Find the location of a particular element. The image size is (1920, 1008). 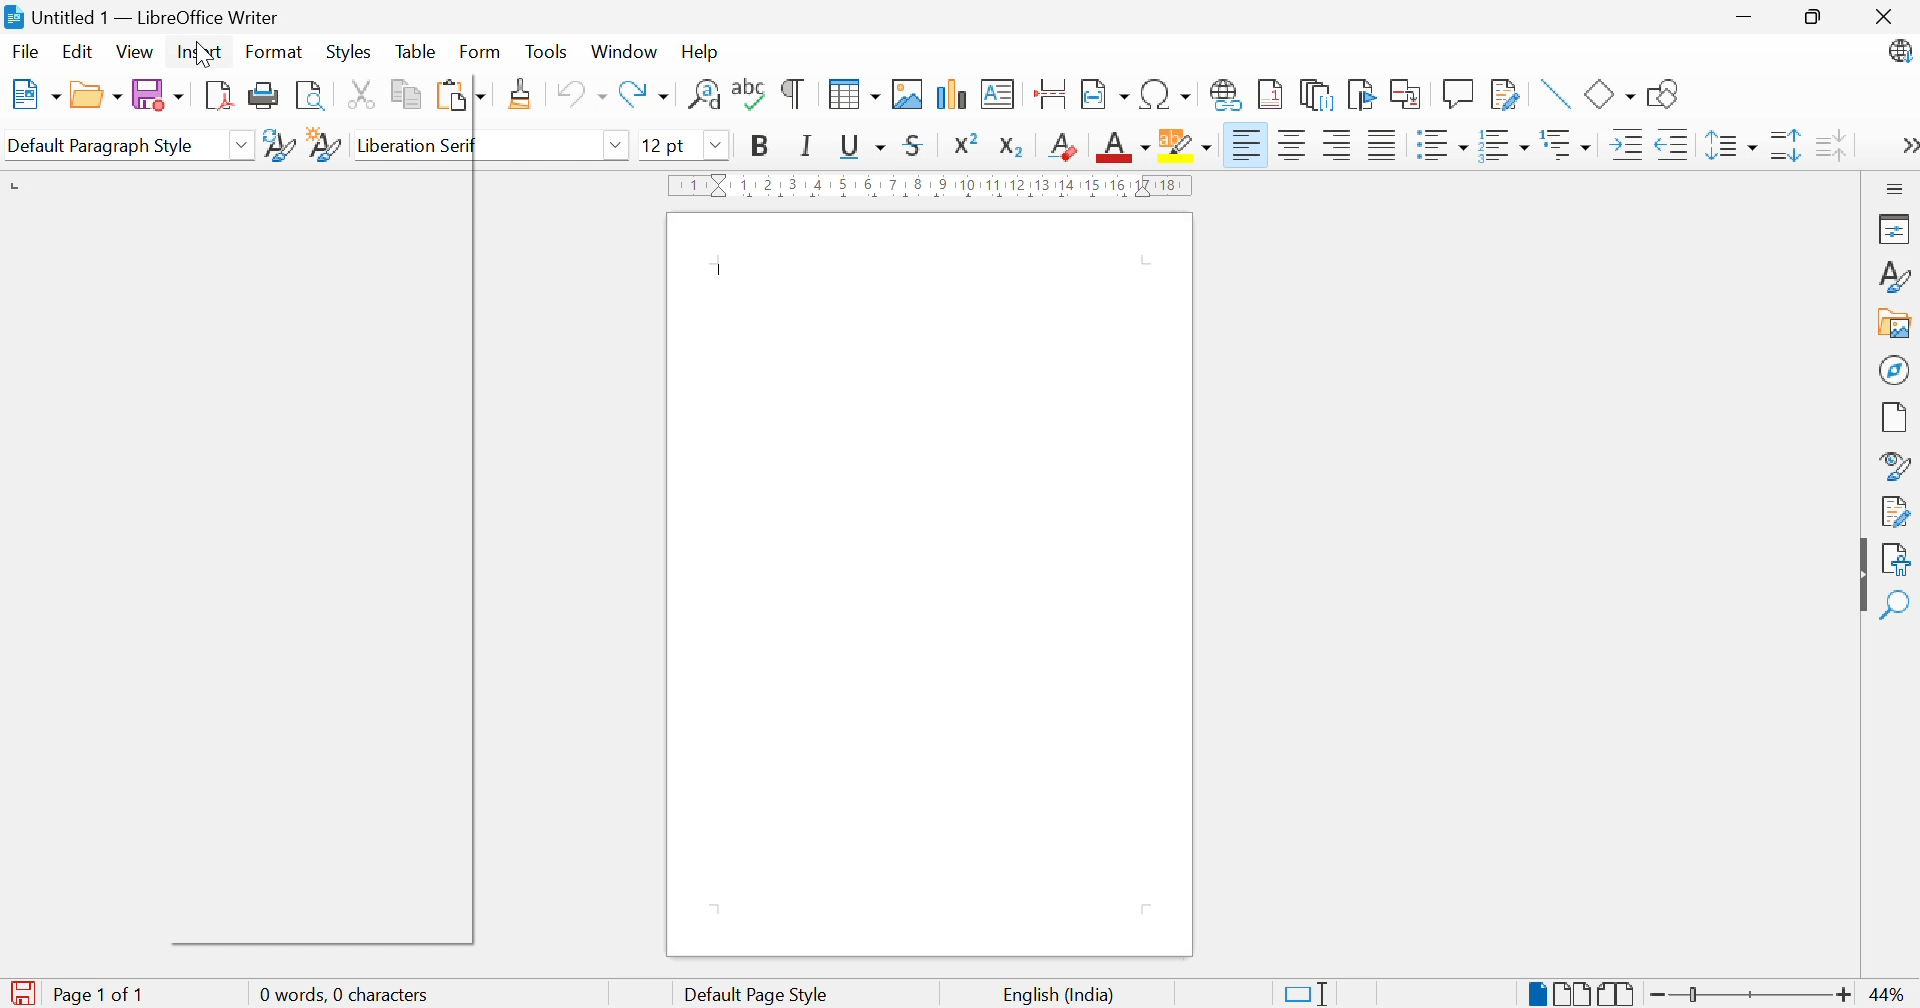

Format is located at coordinates (271, 52).